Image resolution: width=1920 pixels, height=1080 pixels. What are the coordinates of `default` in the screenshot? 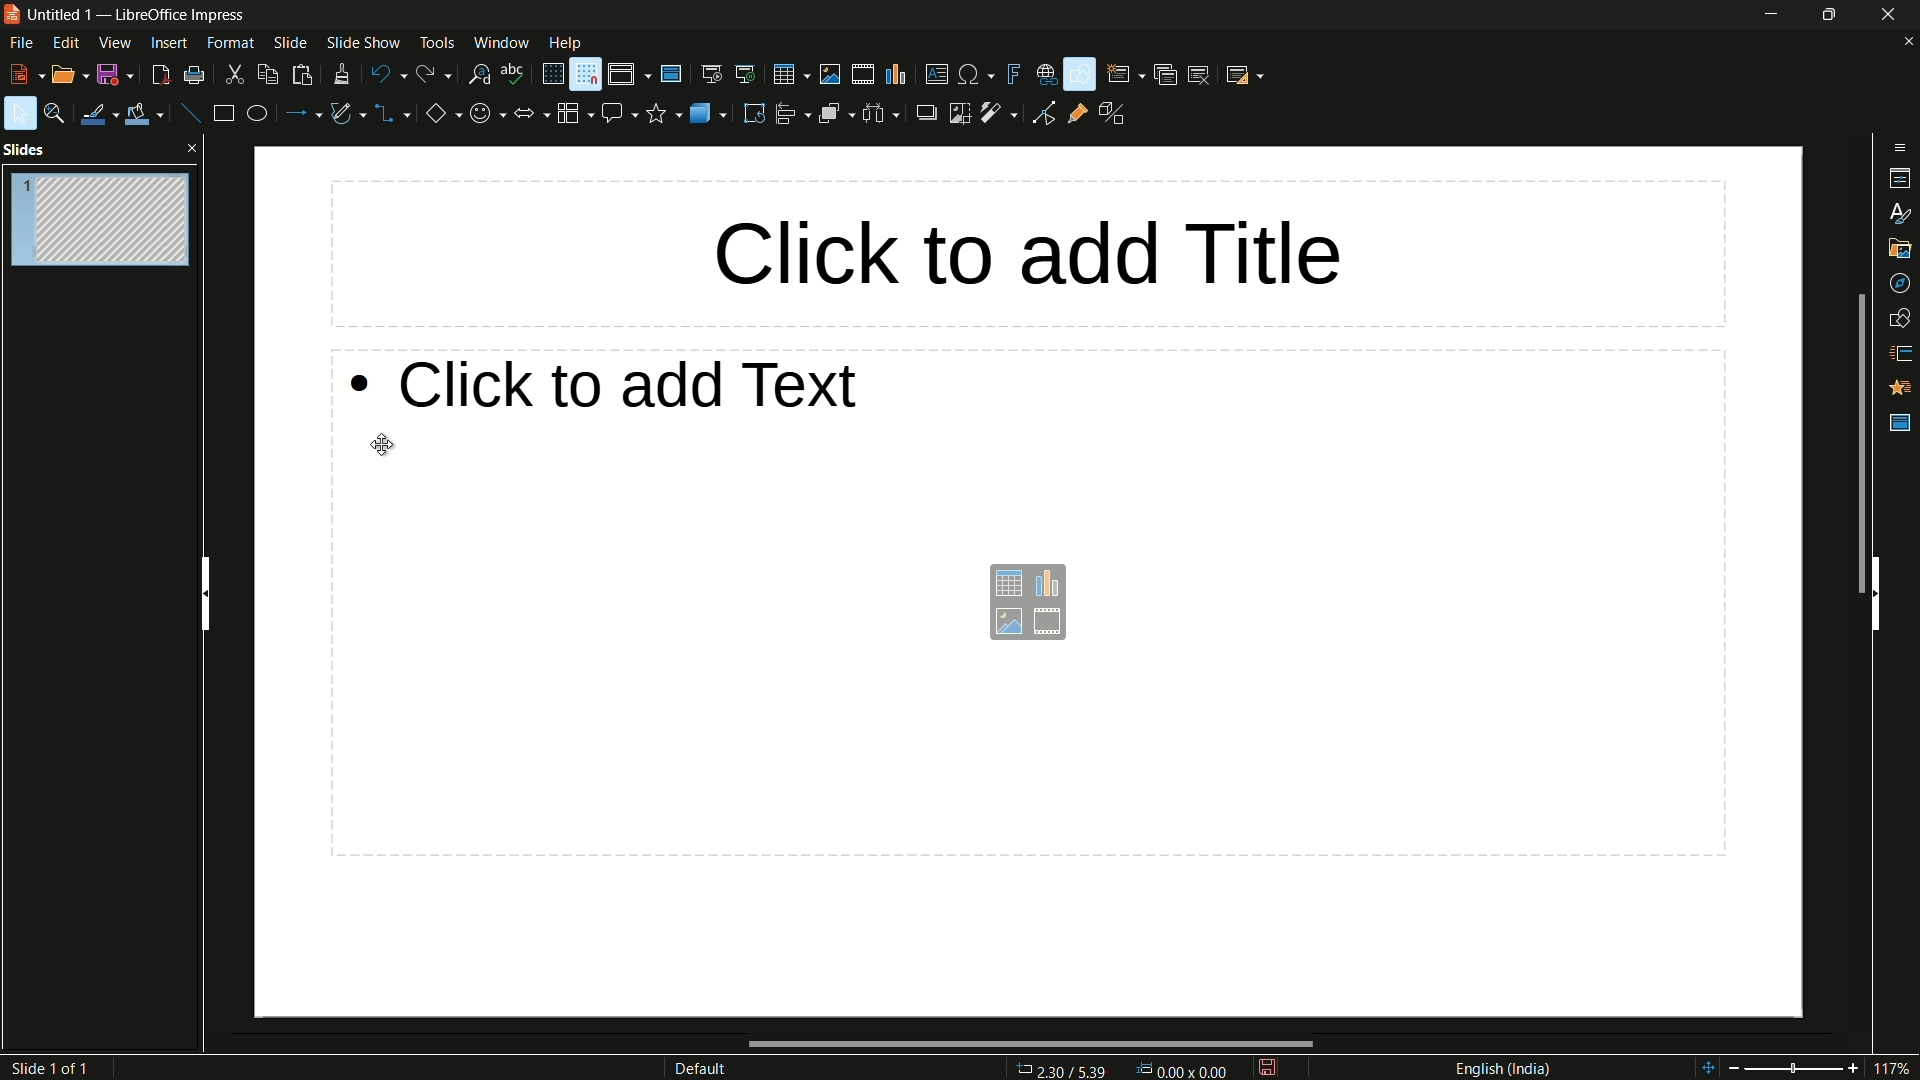 It's located at (703, 1069).